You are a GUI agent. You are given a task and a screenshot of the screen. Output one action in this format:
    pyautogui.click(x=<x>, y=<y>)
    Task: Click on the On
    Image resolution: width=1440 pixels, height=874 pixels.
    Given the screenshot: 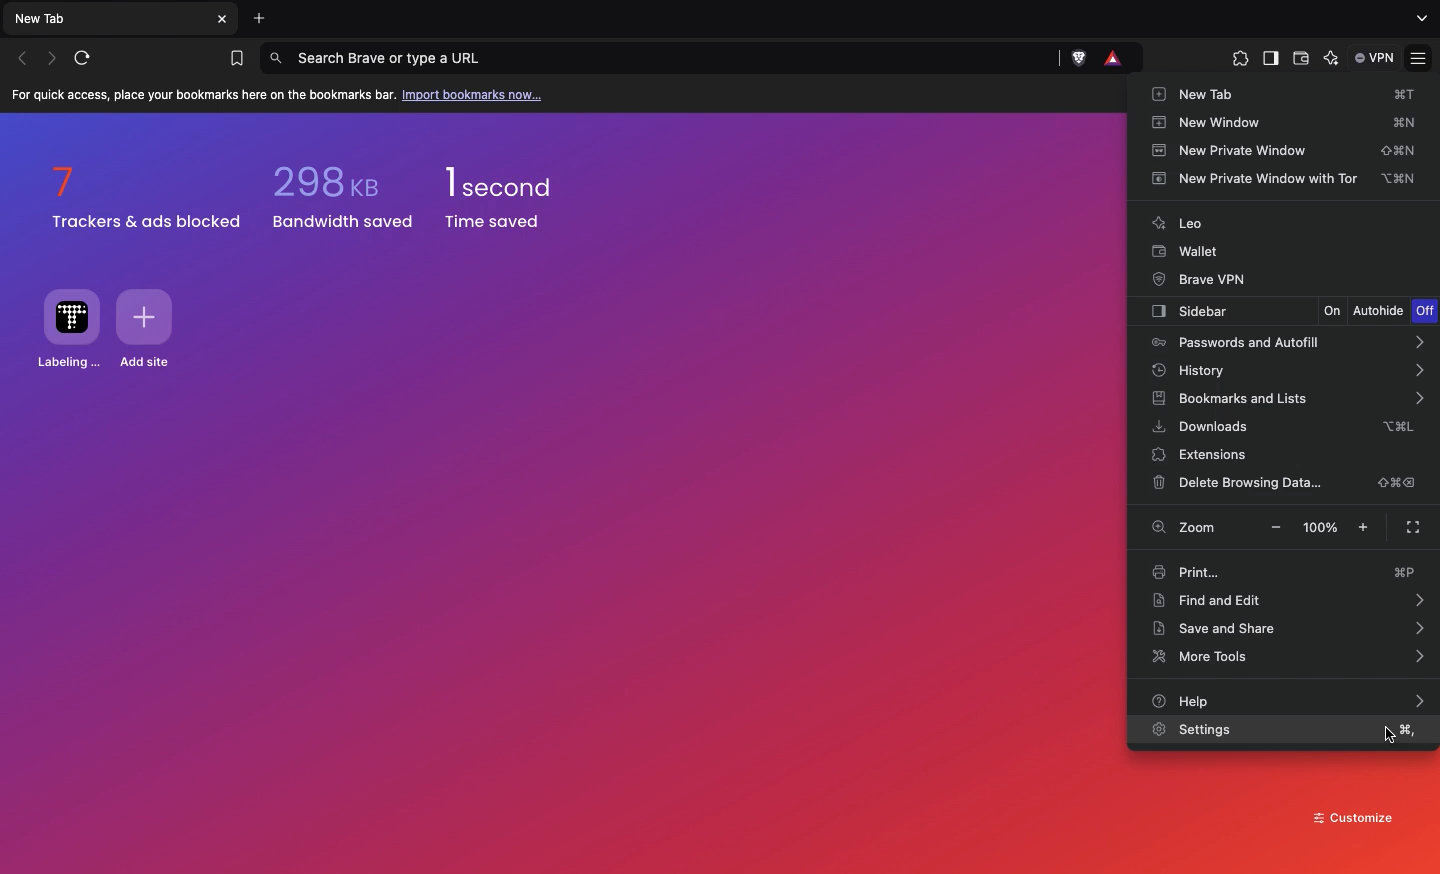 What is the action you would take?
    pyautogui.click(x=1333, y=313)
    